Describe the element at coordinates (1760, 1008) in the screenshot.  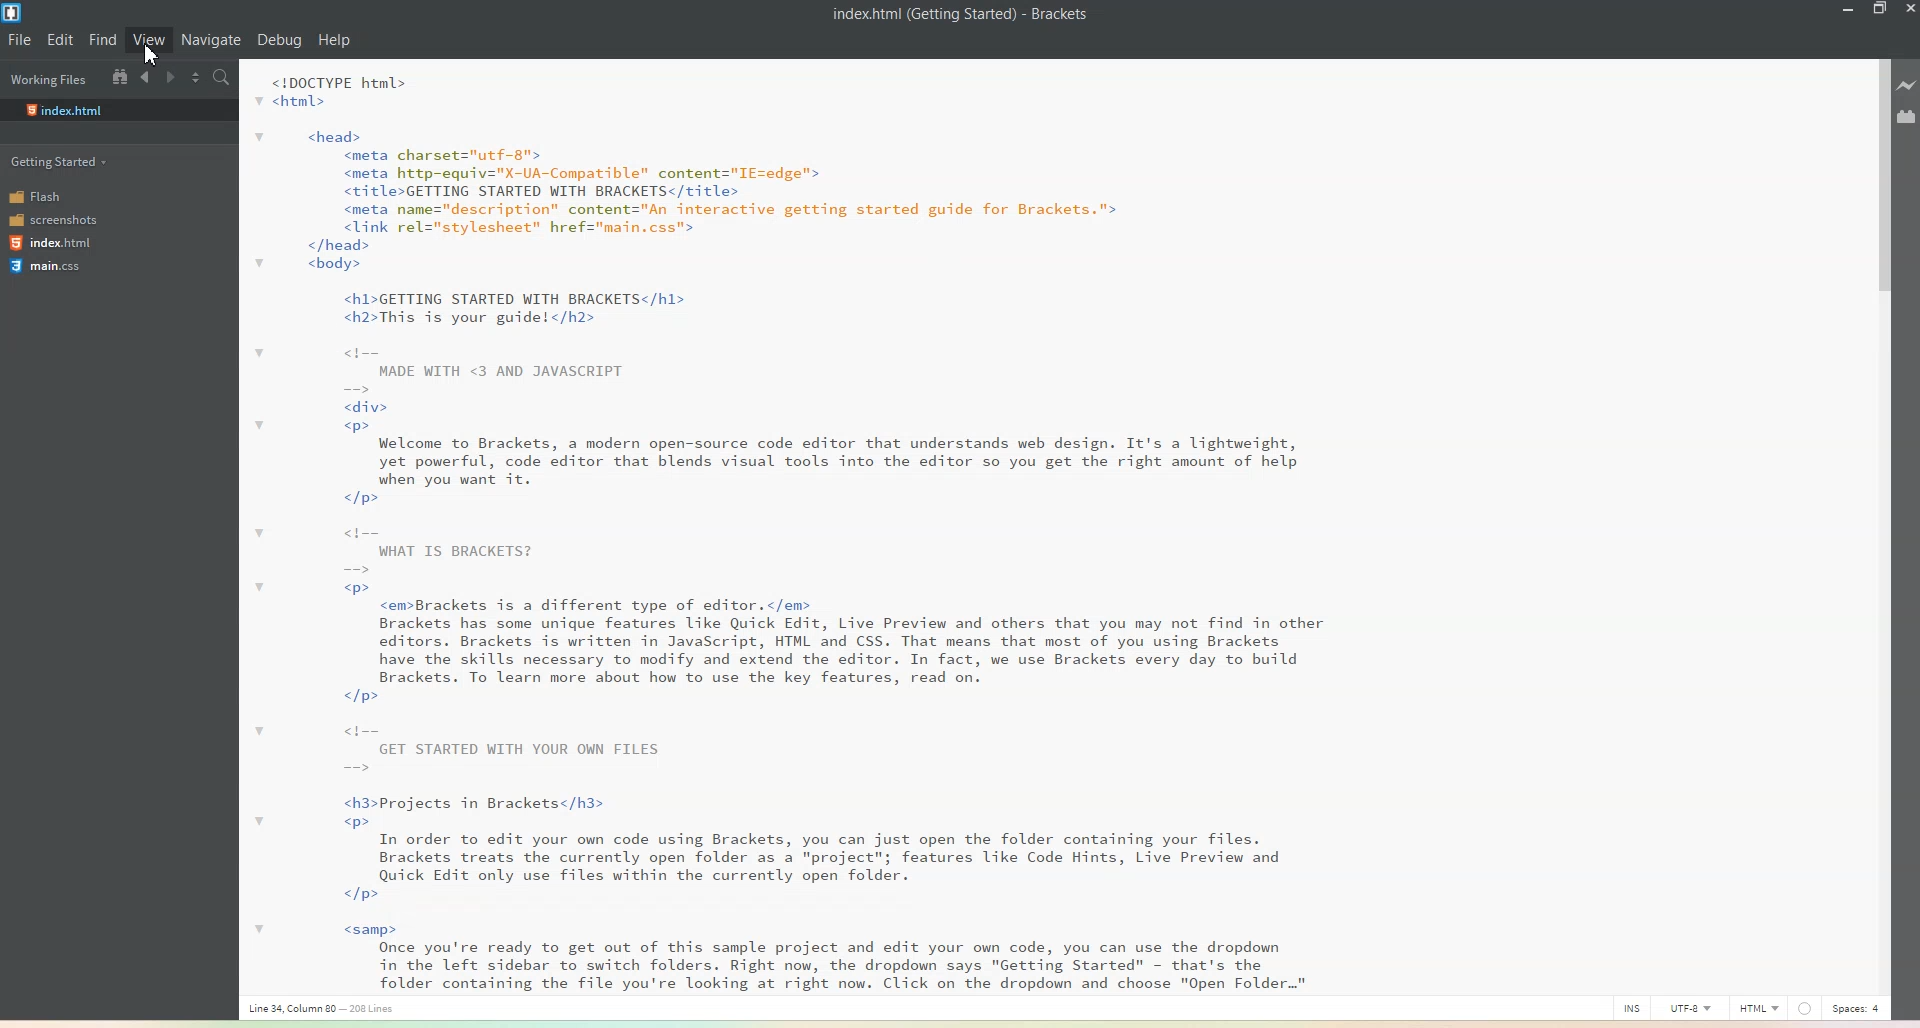
I see `HTML` at that location.